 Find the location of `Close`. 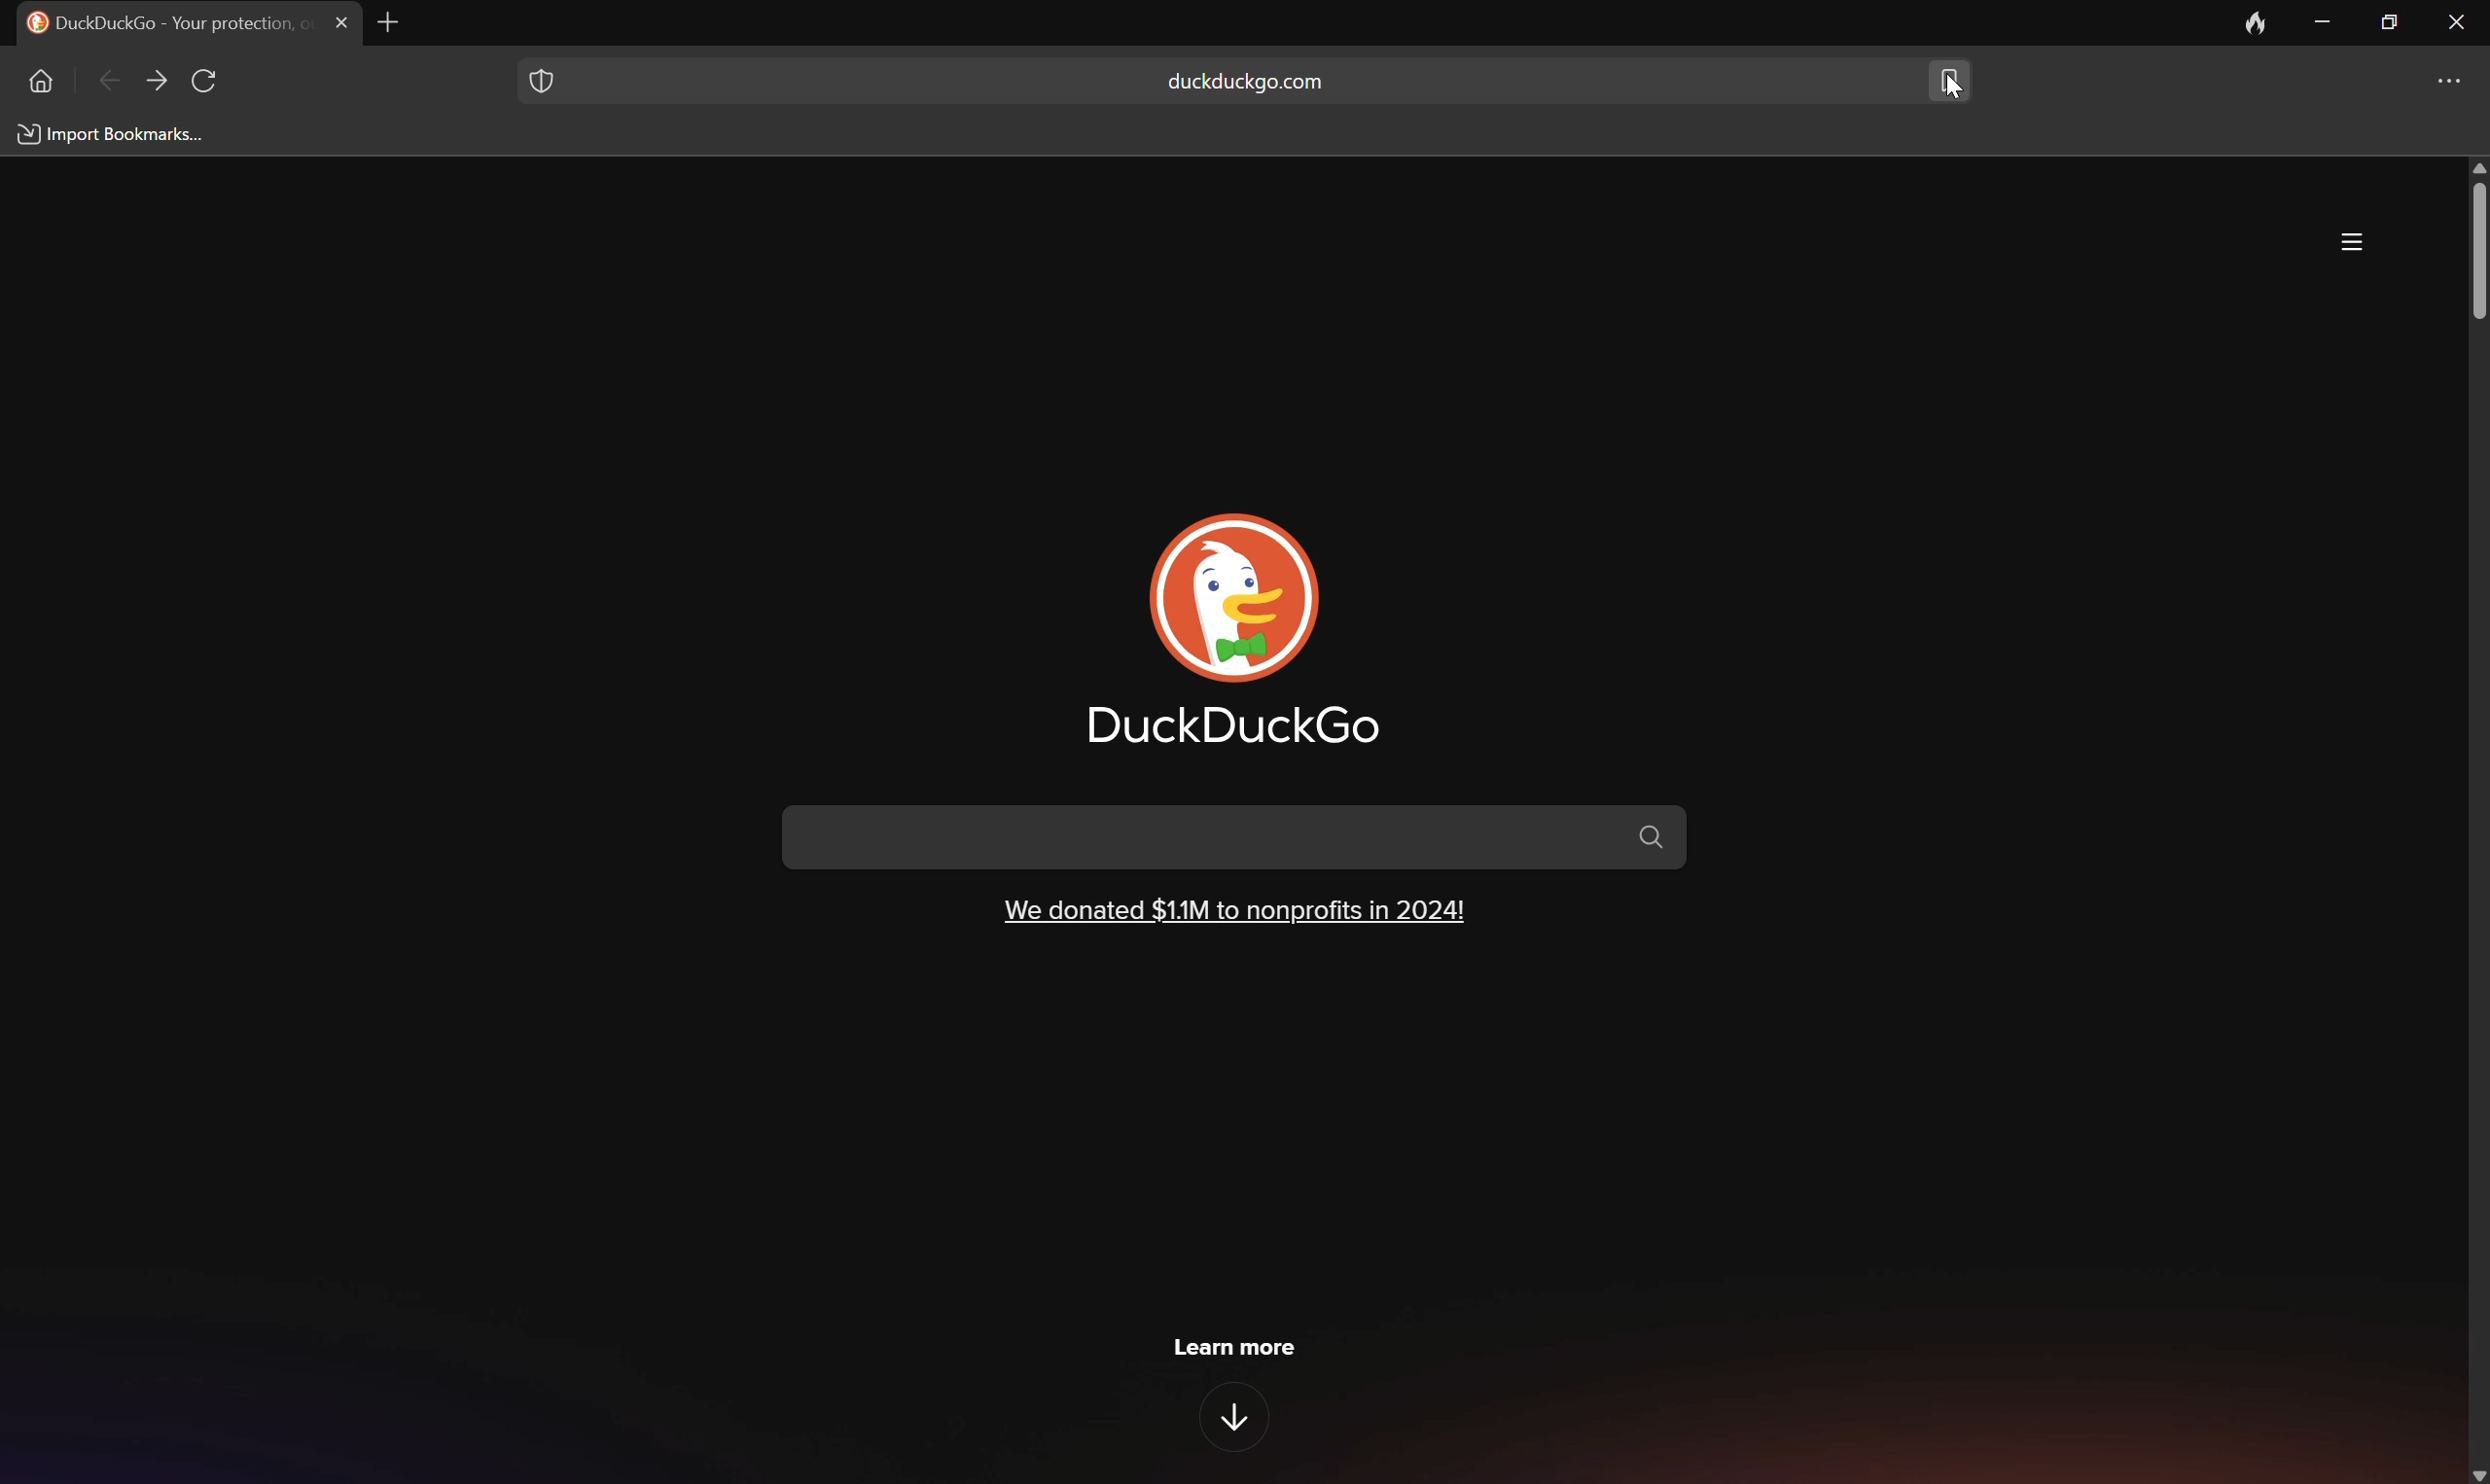

Close is located at coordinates (2458, 19).